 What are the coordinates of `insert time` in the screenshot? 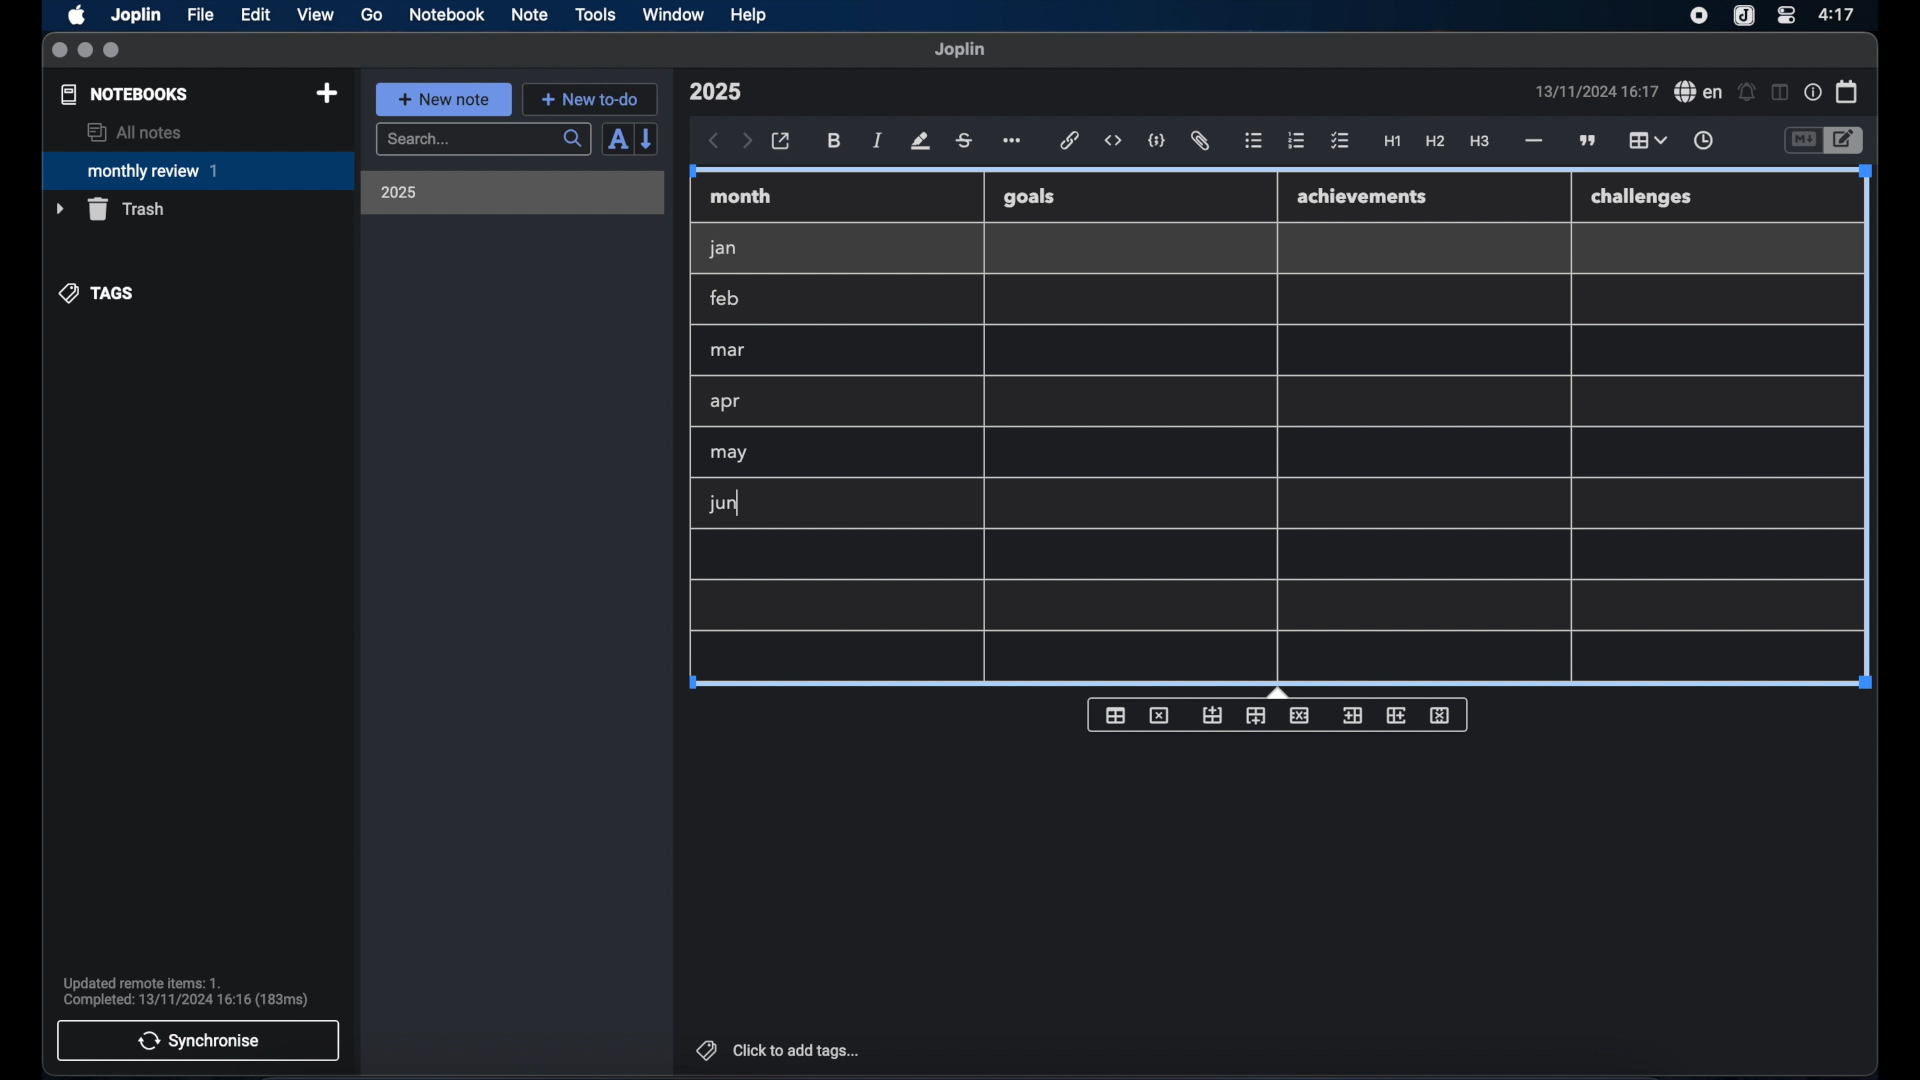 It's located at (1703, 141).